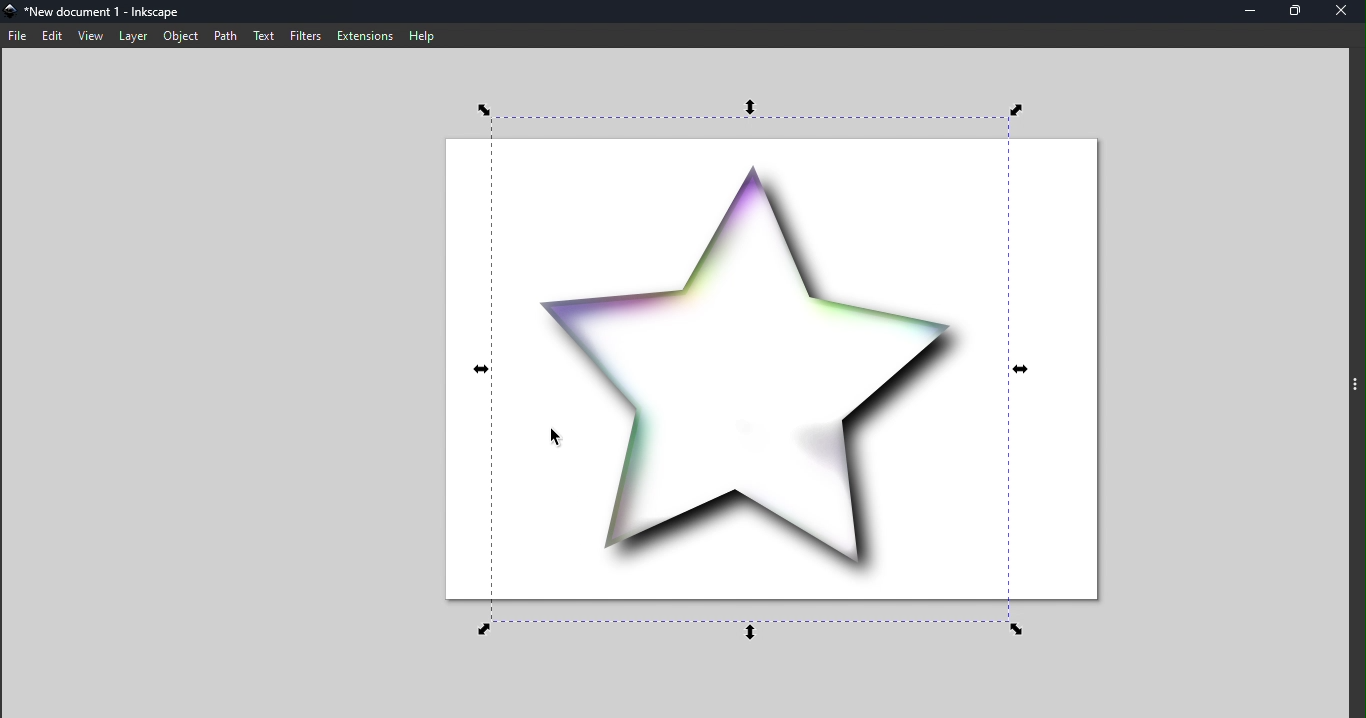  I want to click on File name, so click(106, 13).